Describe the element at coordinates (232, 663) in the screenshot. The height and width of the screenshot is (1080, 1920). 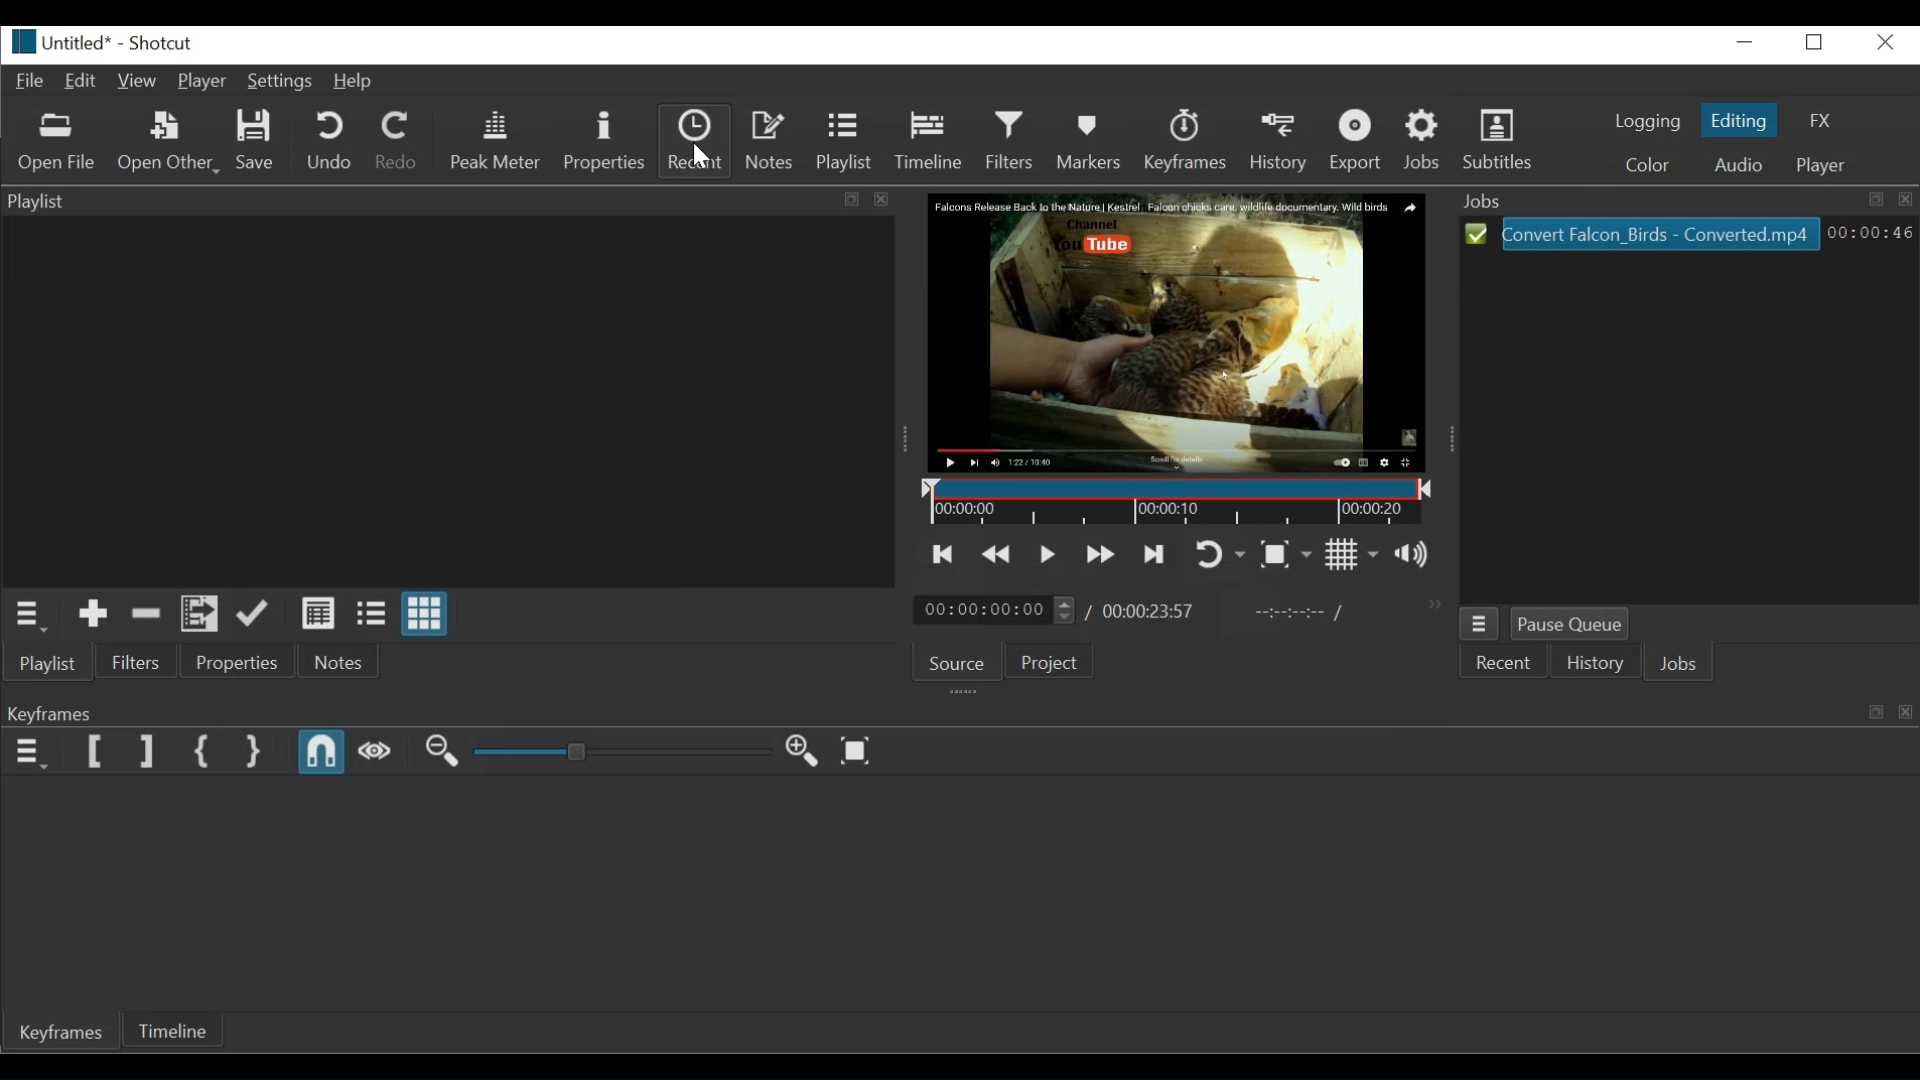
I see `Properties` at that location.